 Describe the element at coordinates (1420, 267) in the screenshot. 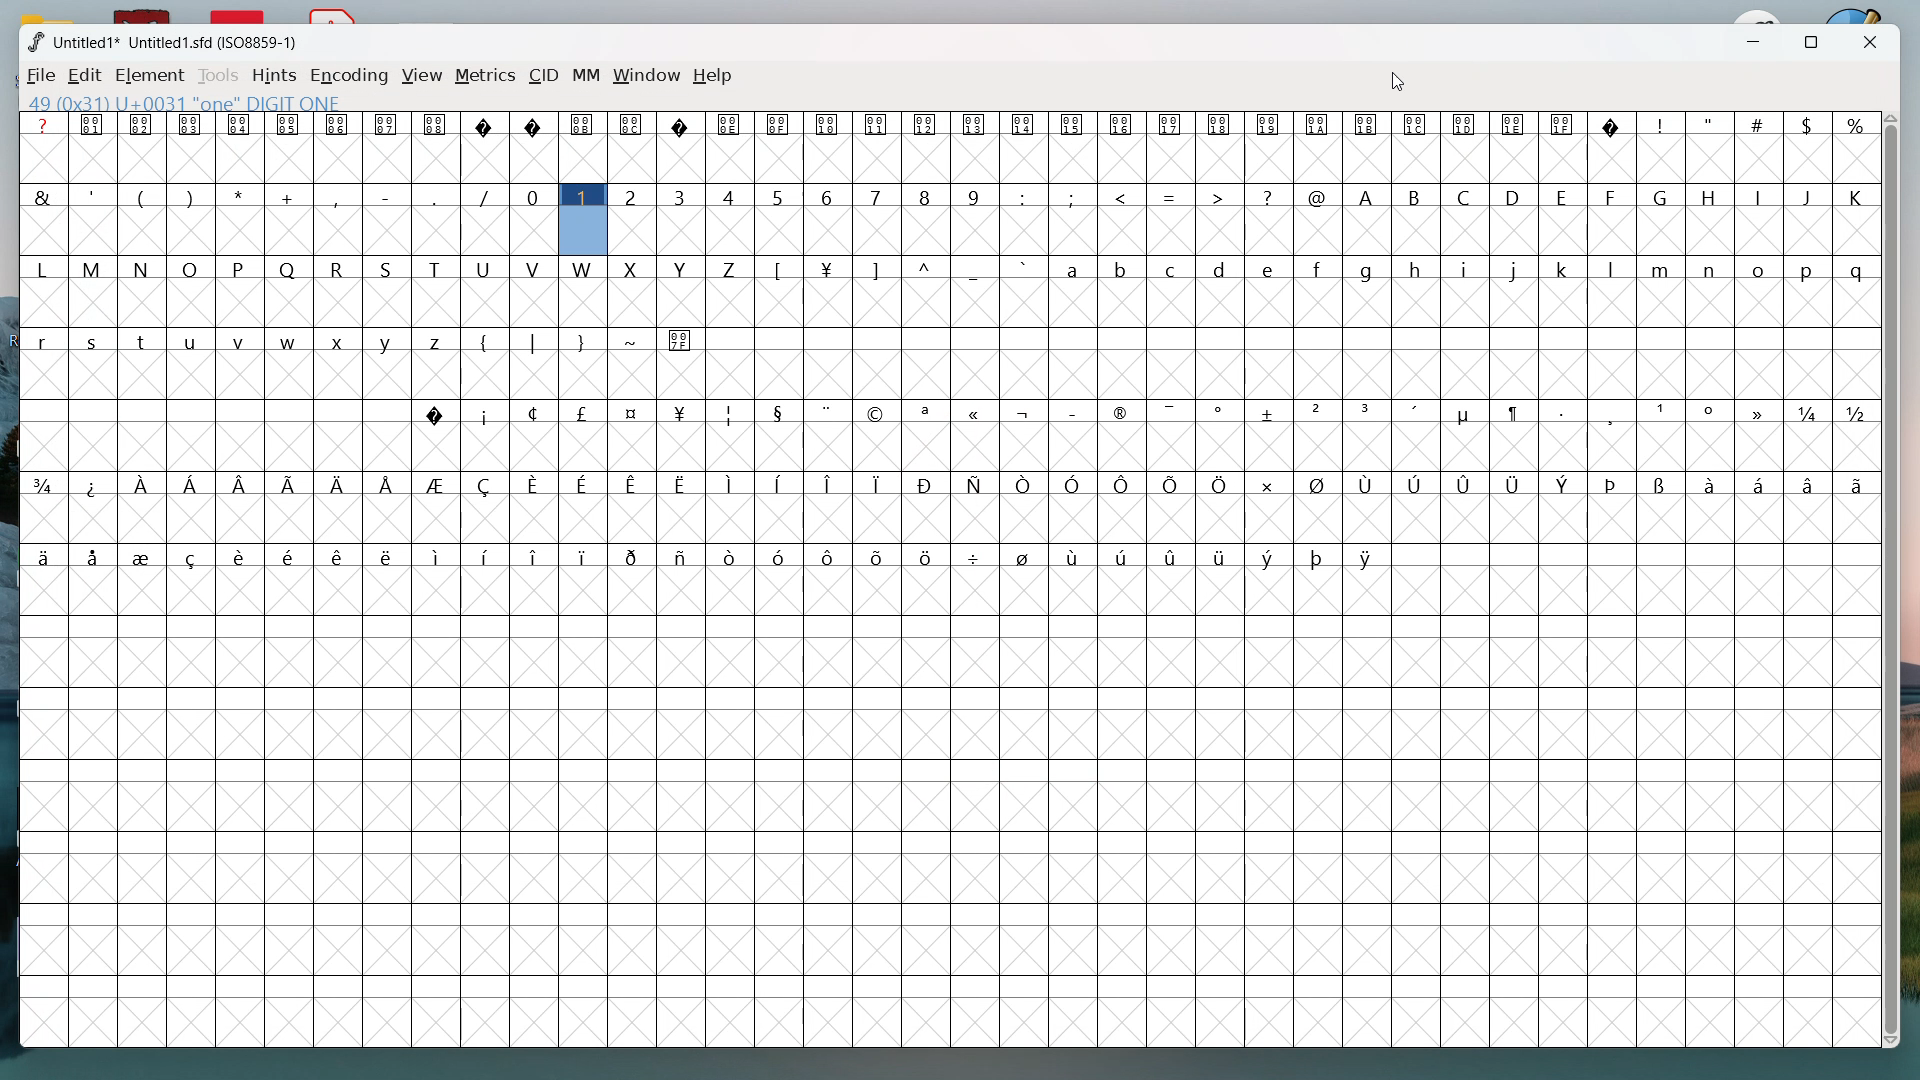

I see `h` at that location.